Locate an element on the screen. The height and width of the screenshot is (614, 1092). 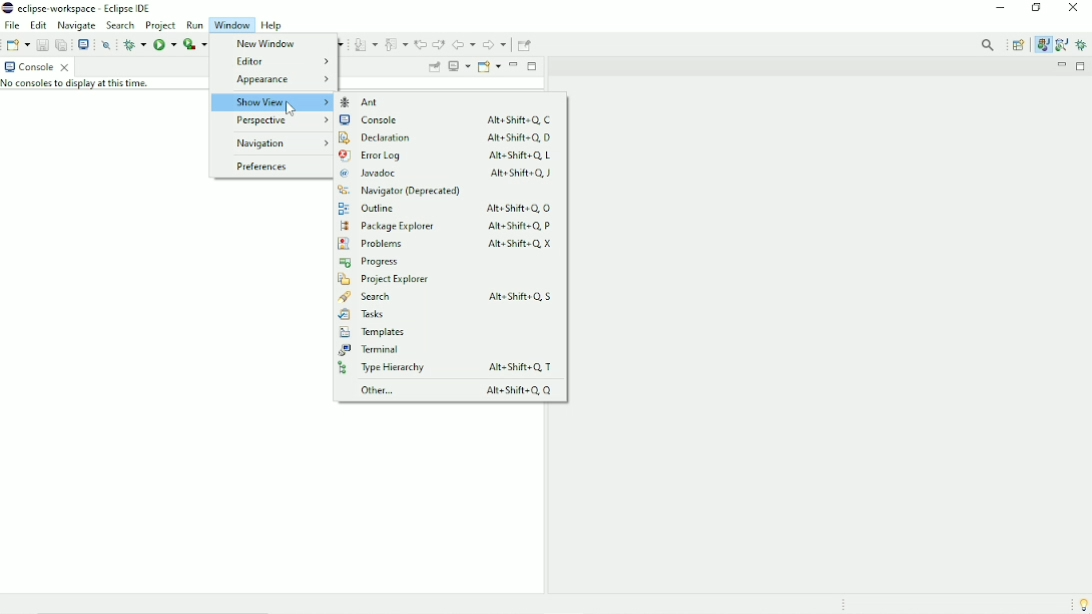
Edit is located at coordinates (39, 24).